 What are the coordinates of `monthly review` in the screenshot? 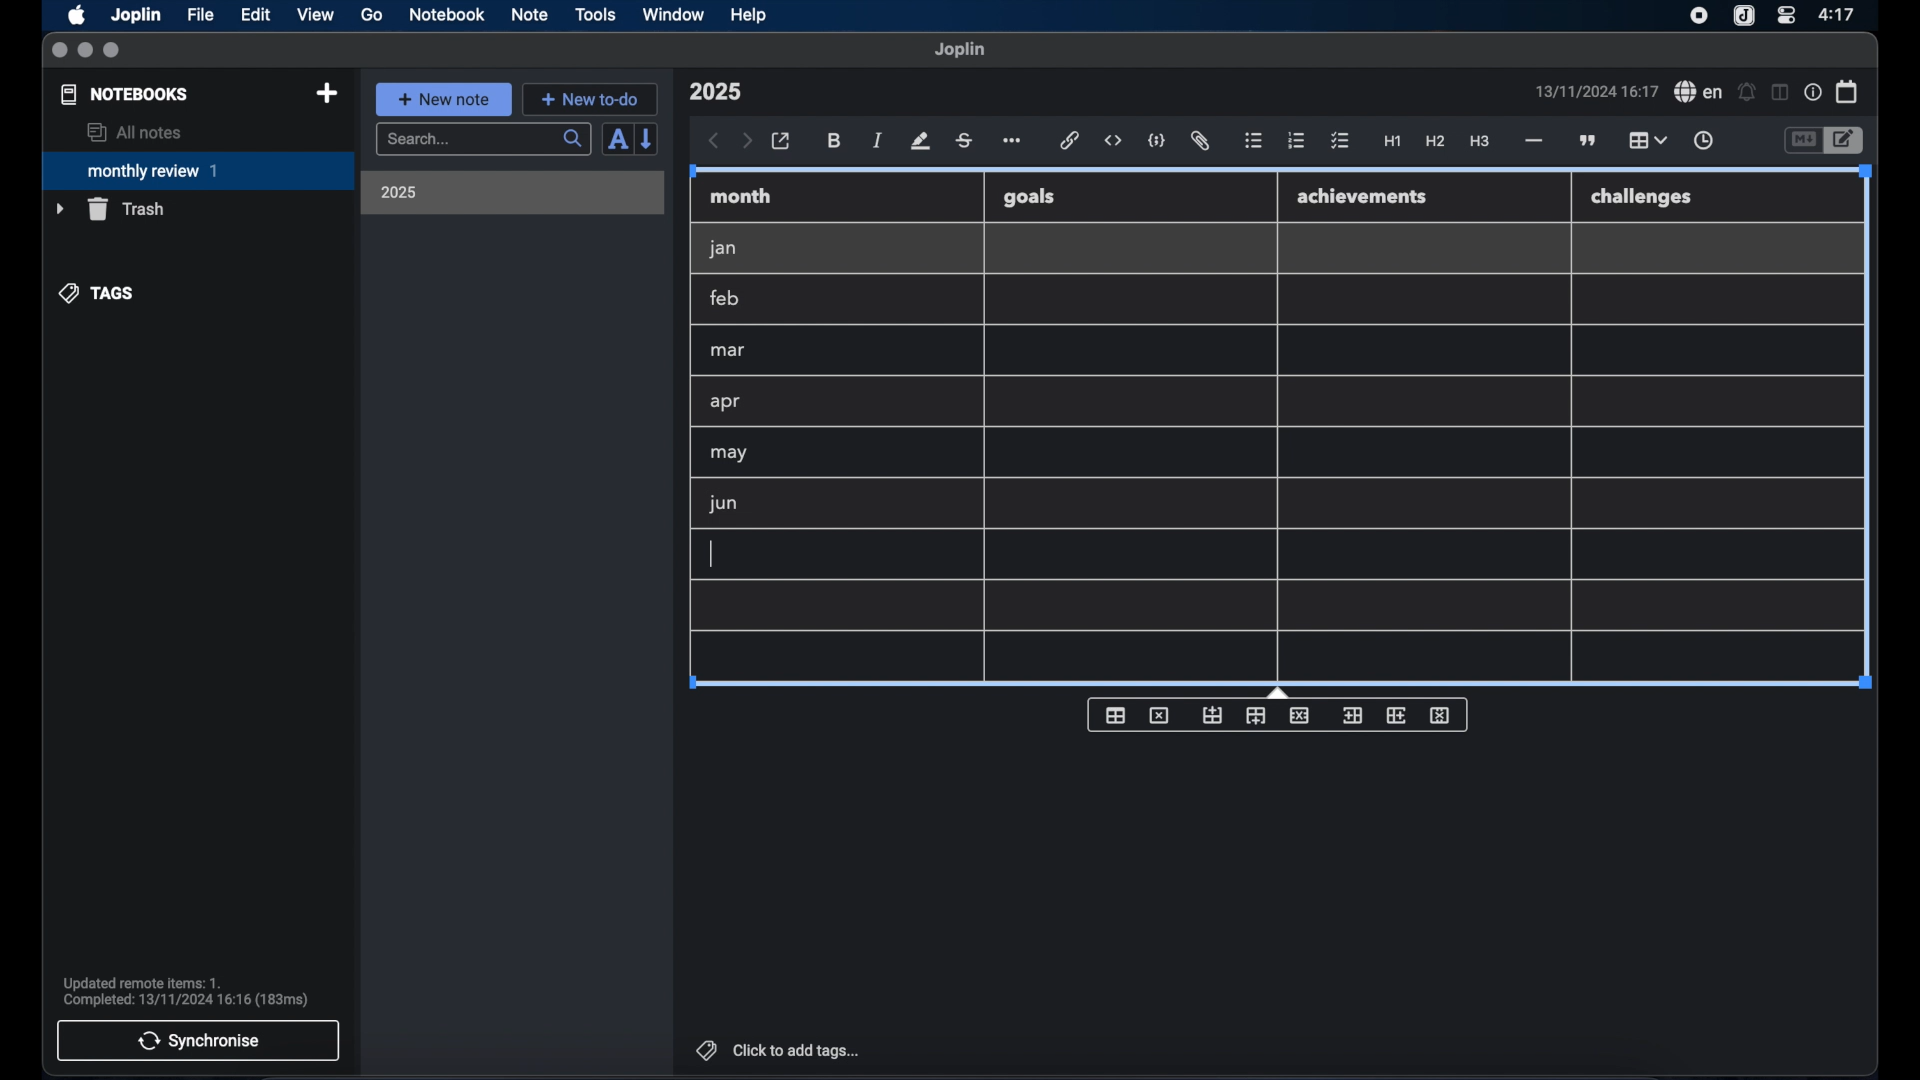 It's located at (198, 169).